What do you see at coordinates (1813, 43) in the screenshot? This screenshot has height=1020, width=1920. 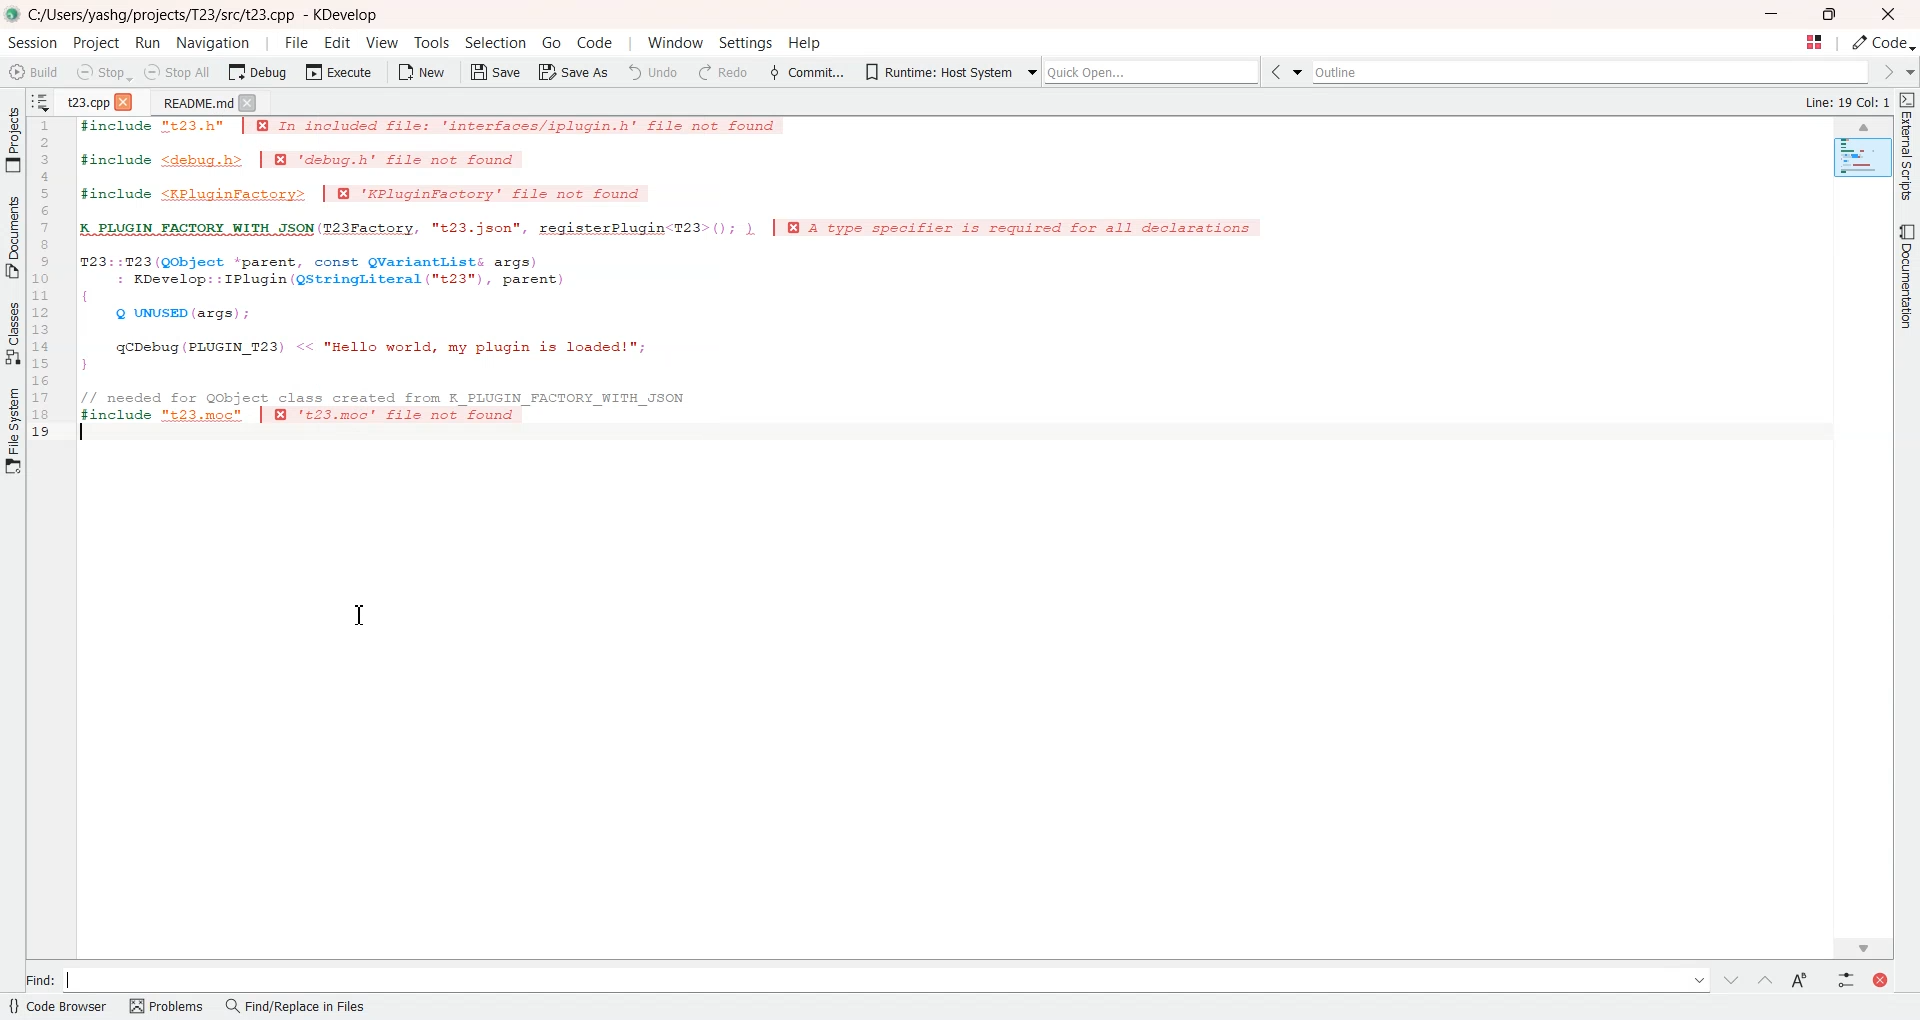 I see `Quick Open` at bounding box center [1813, 43].